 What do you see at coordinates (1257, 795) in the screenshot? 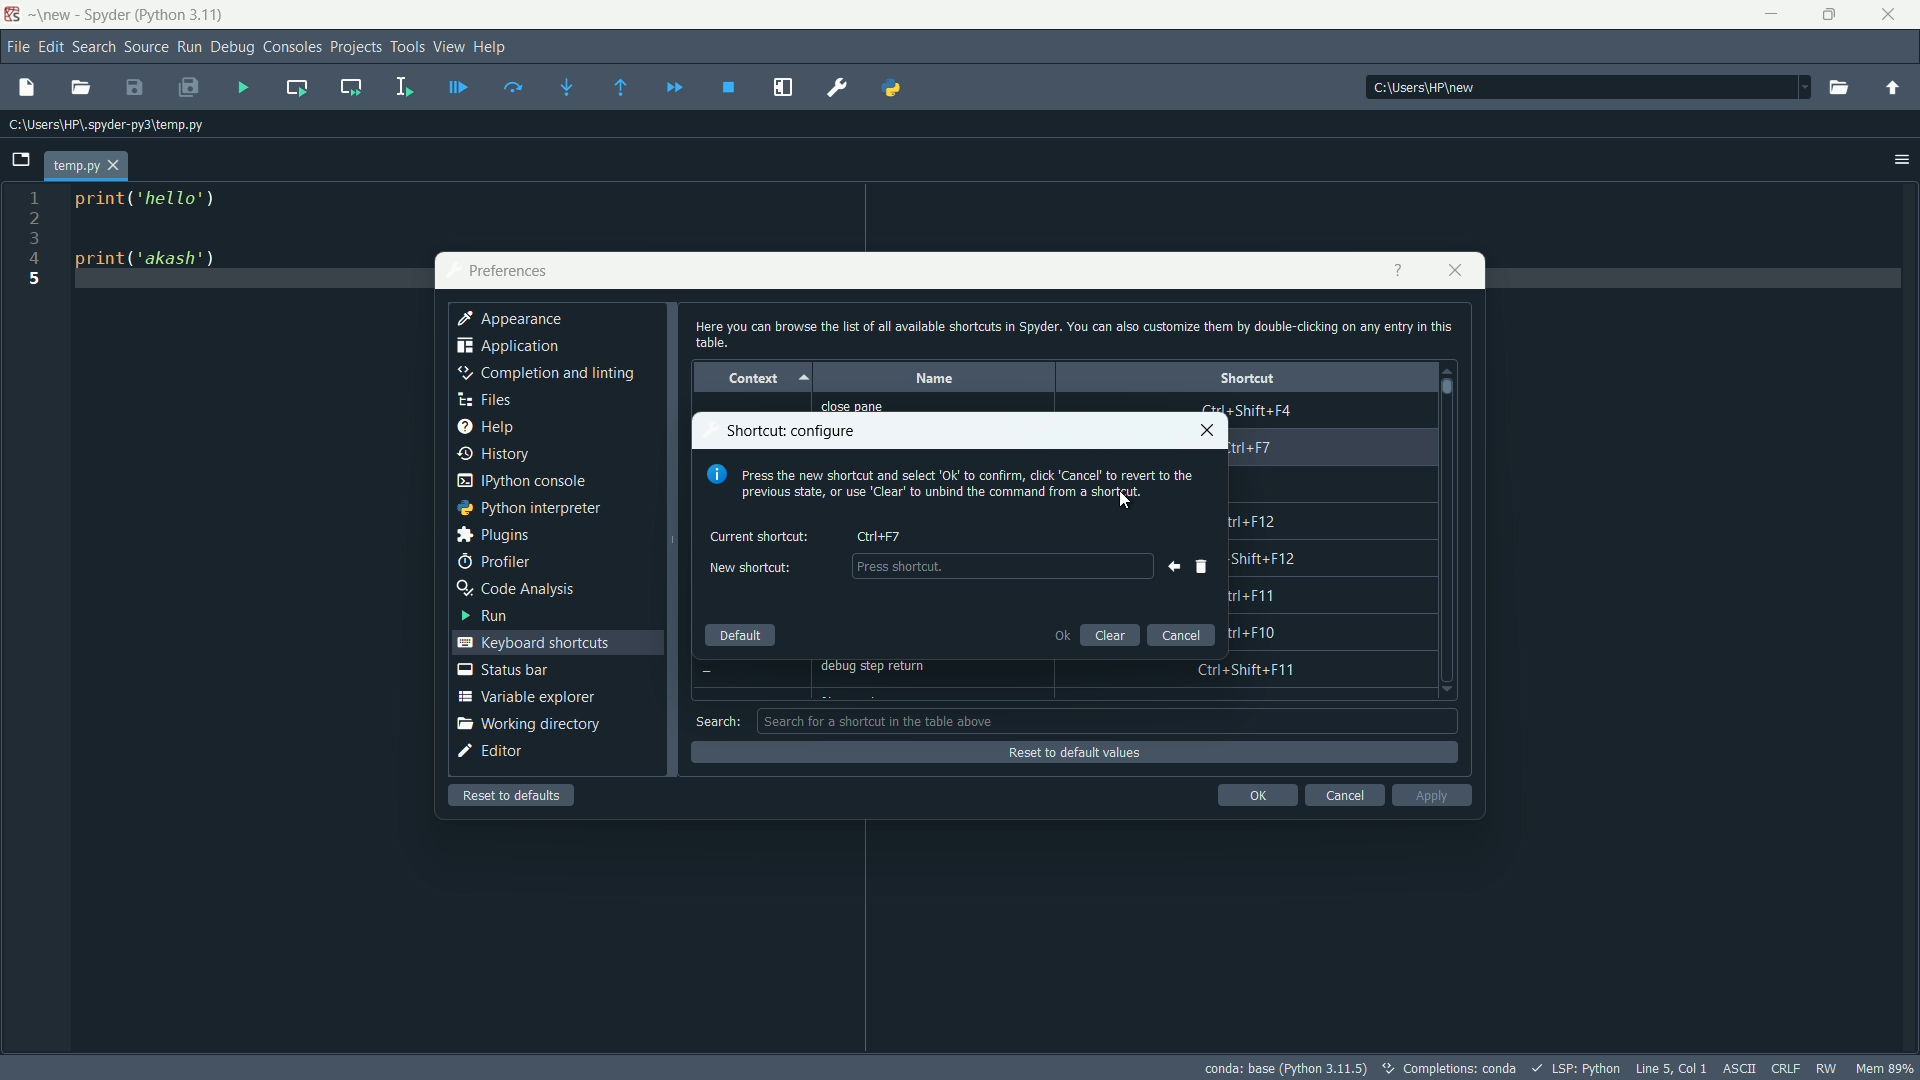
I see `ok` at bounding box center [1257, 795].